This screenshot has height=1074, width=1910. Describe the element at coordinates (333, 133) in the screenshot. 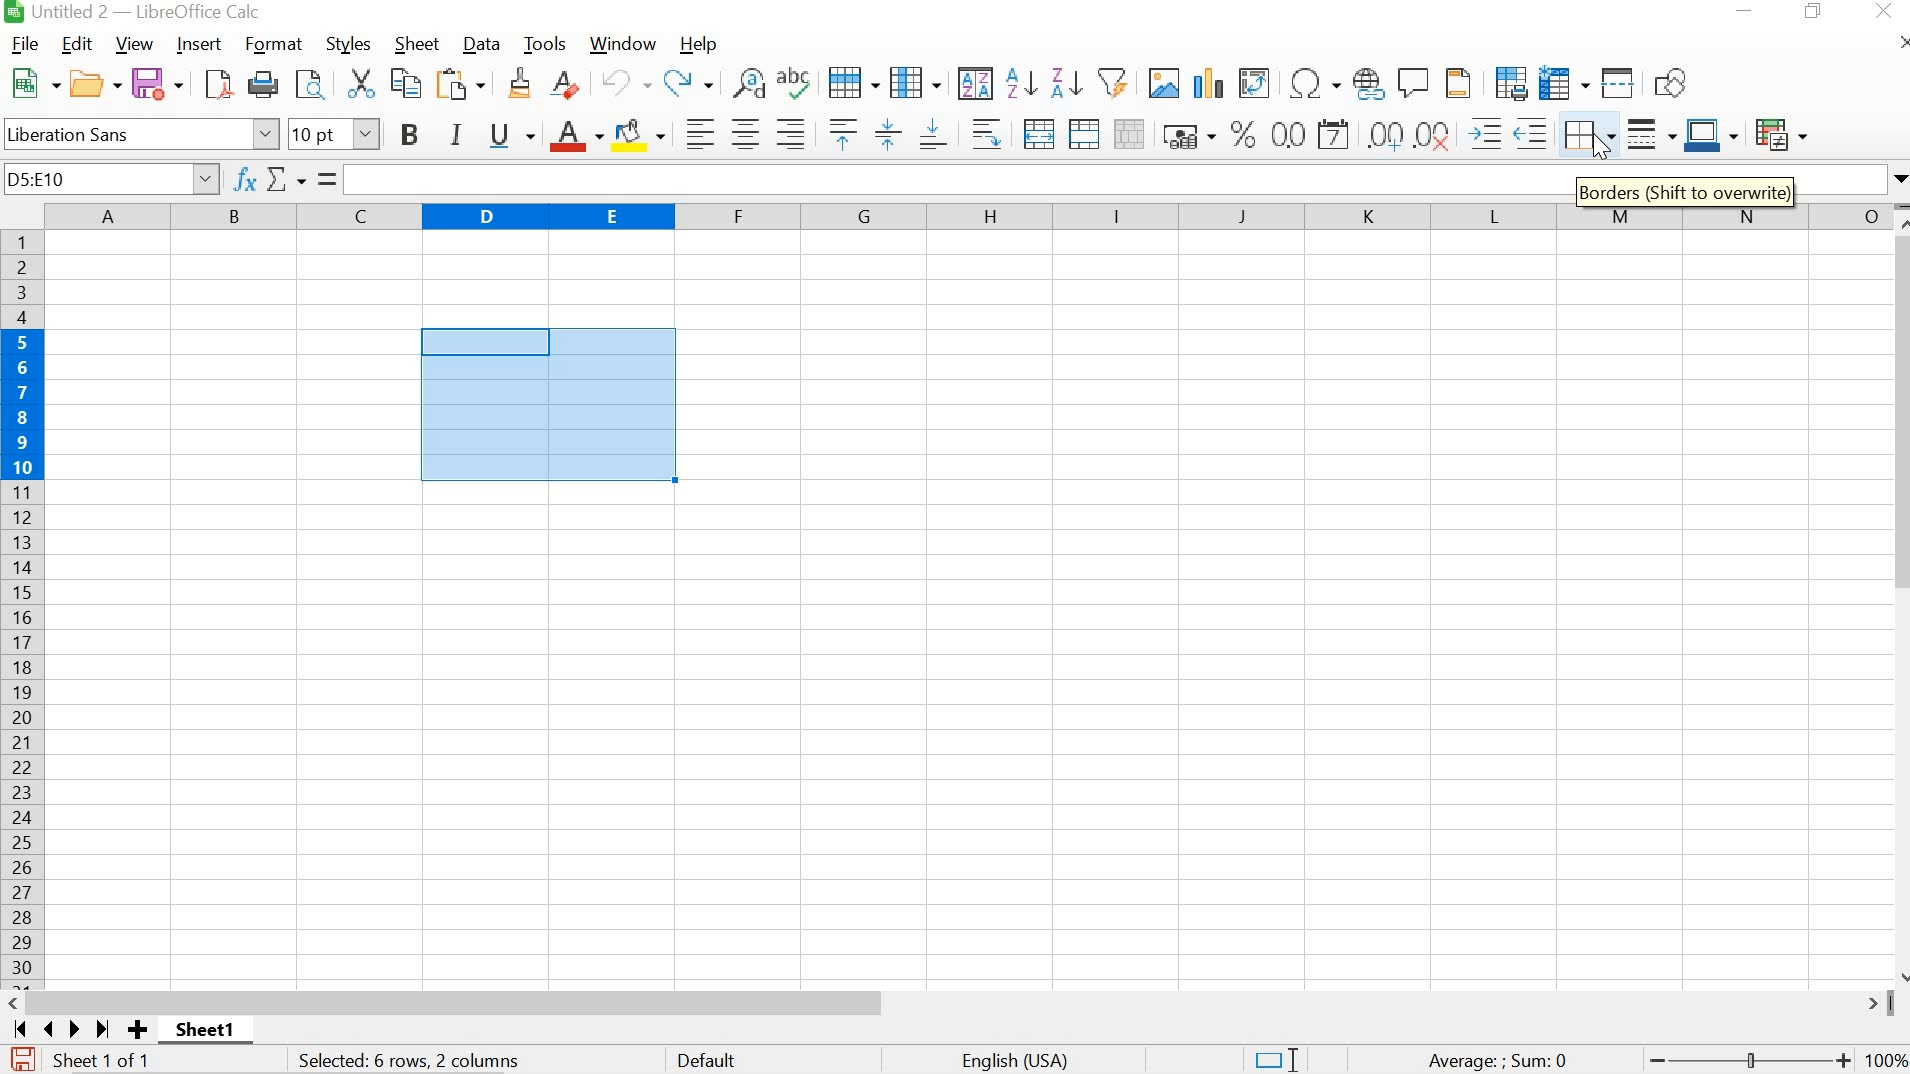

I see `FONT SIZE` at that location.